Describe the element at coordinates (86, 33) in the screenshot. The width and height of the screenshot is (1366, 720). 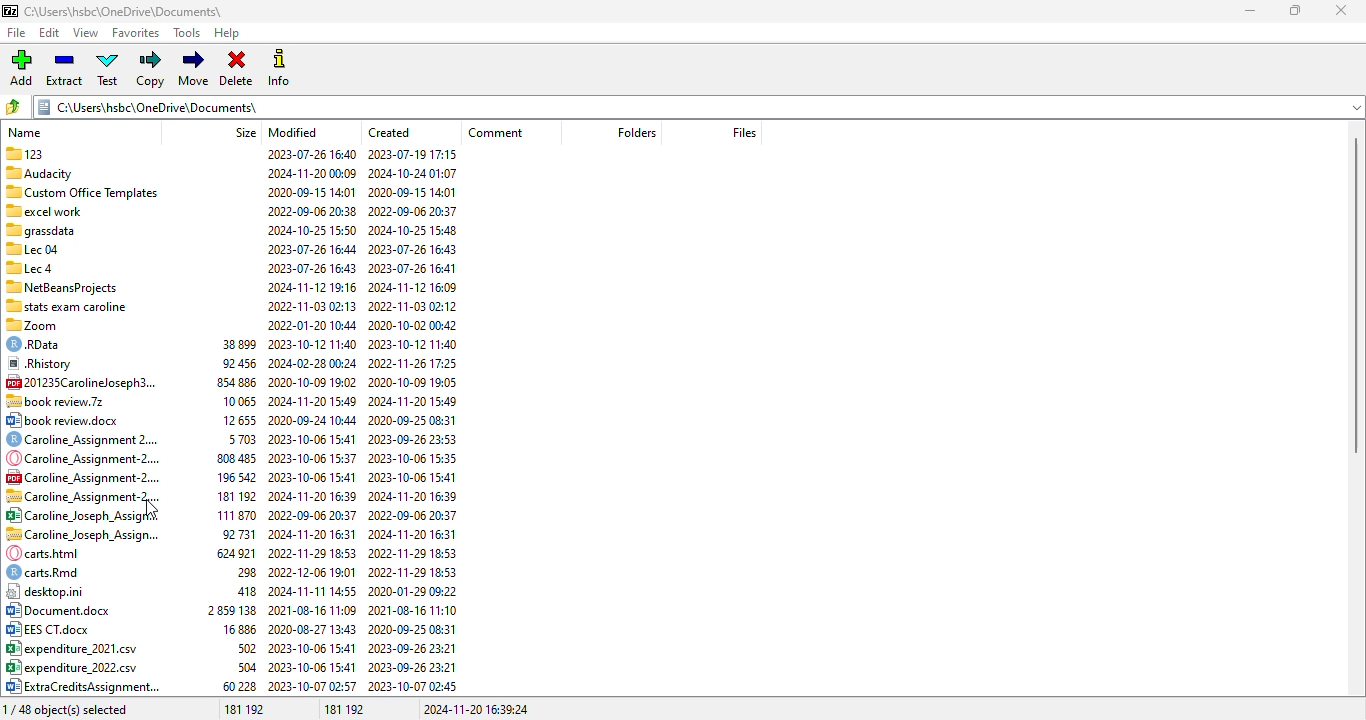
I see `view` at that location.